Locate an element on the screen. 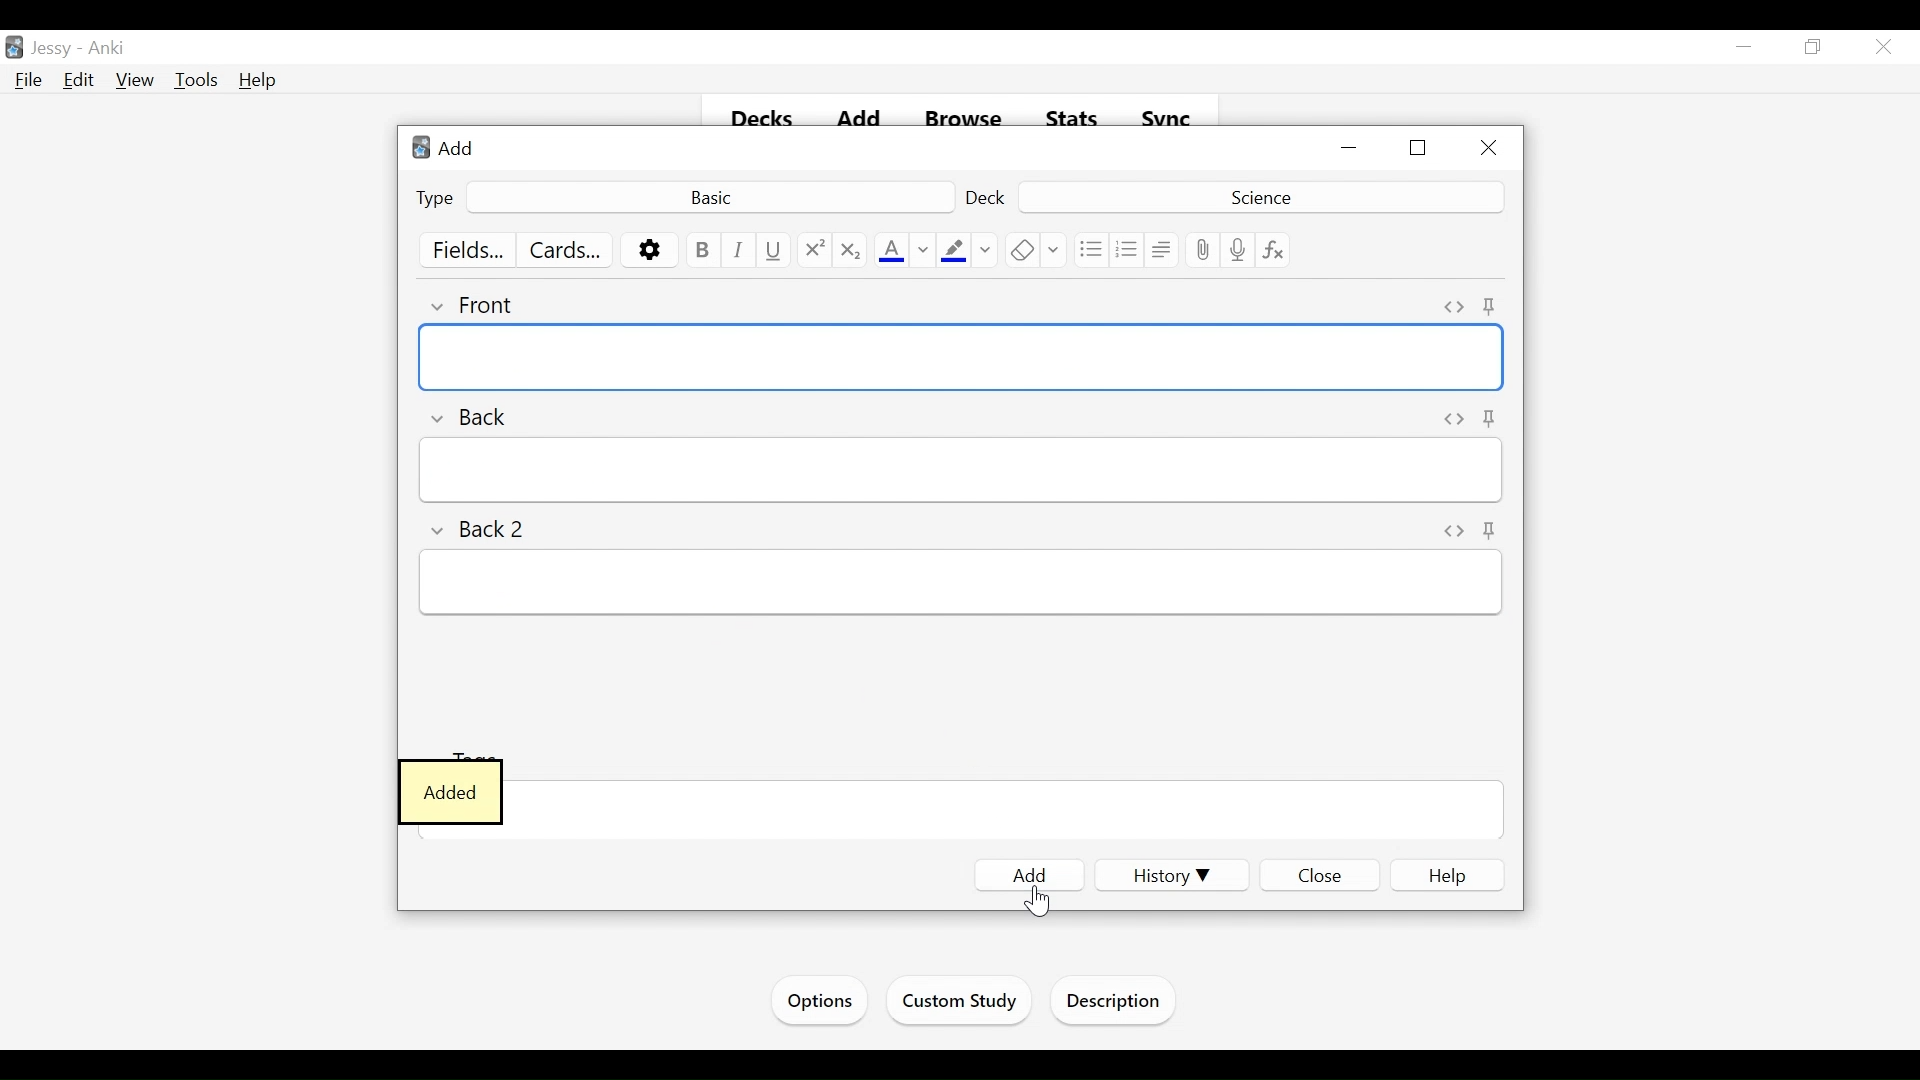 The height and width of the screenshot is (1080, 1920). Browse is located at coordinates (967, 120).